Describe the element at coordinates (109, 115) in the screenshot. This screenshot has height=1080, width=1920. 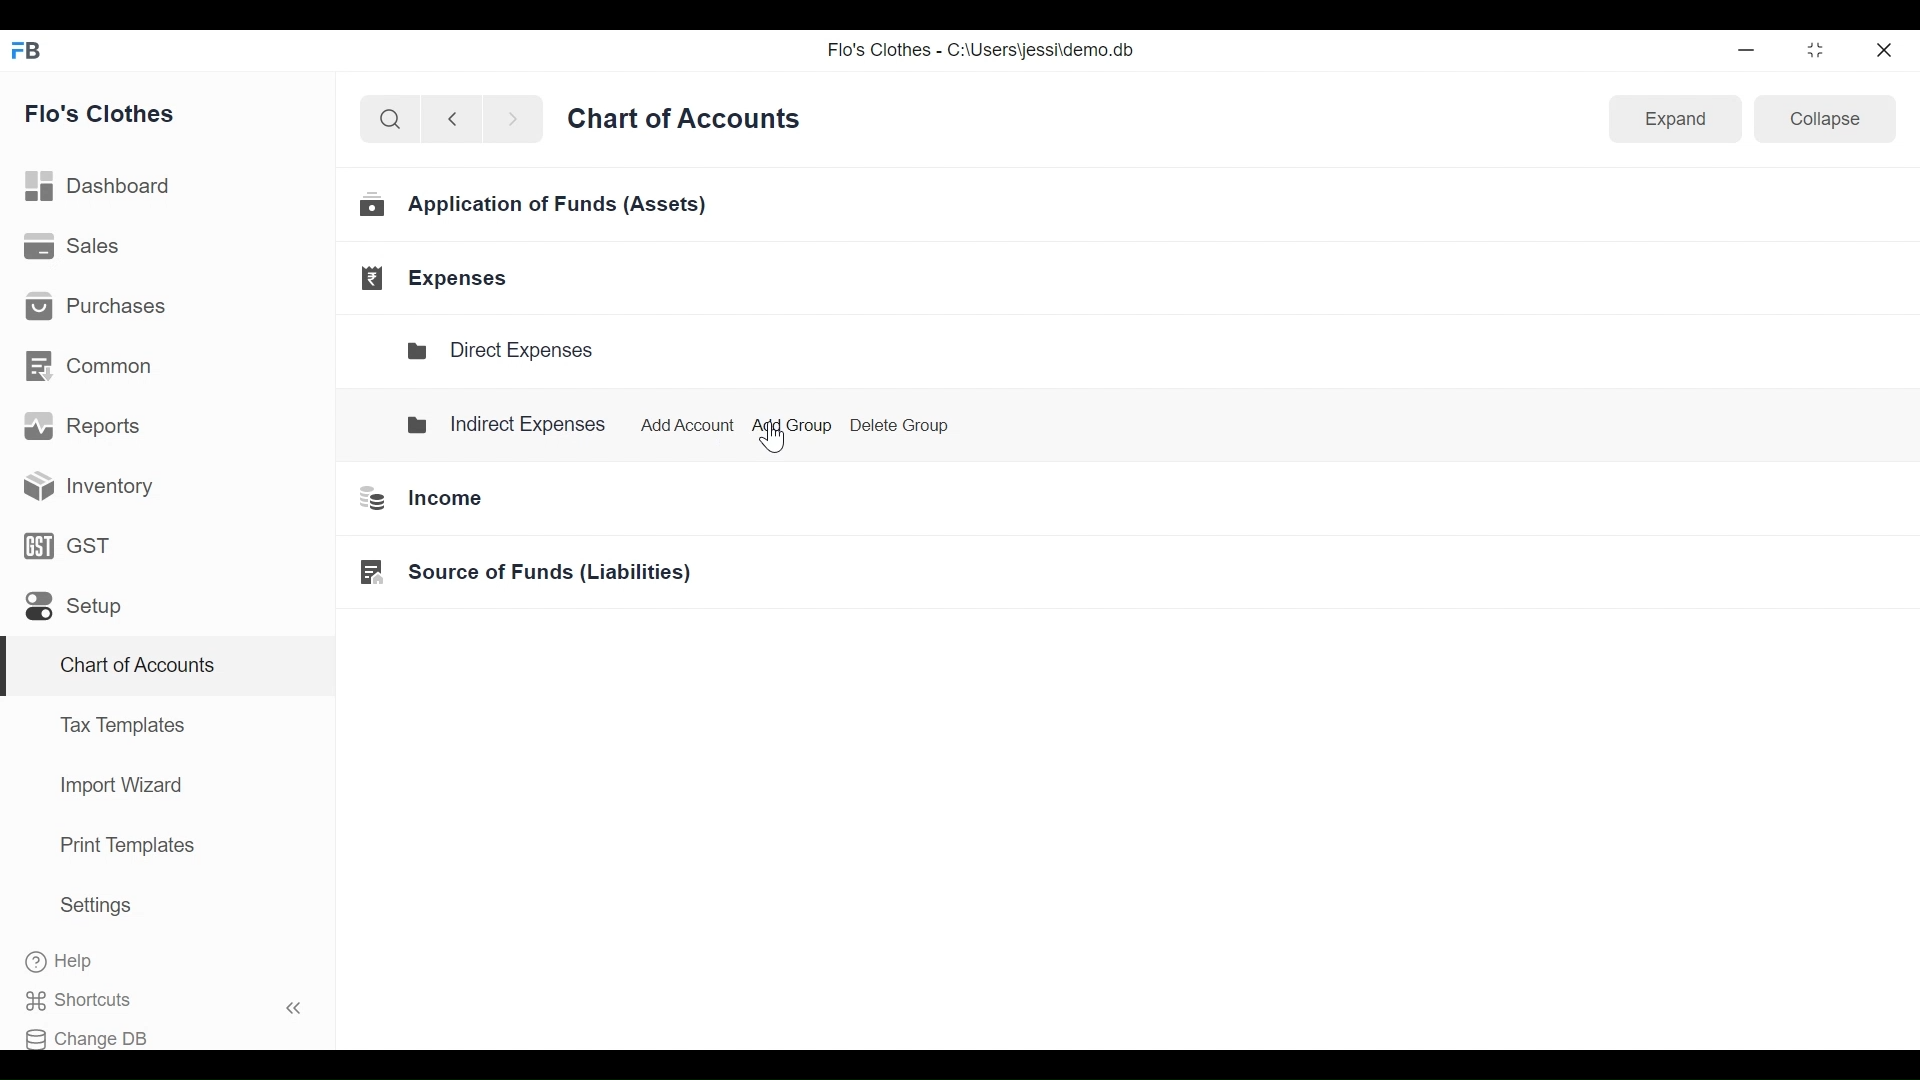
I see `Flo's Clothes` at that location.